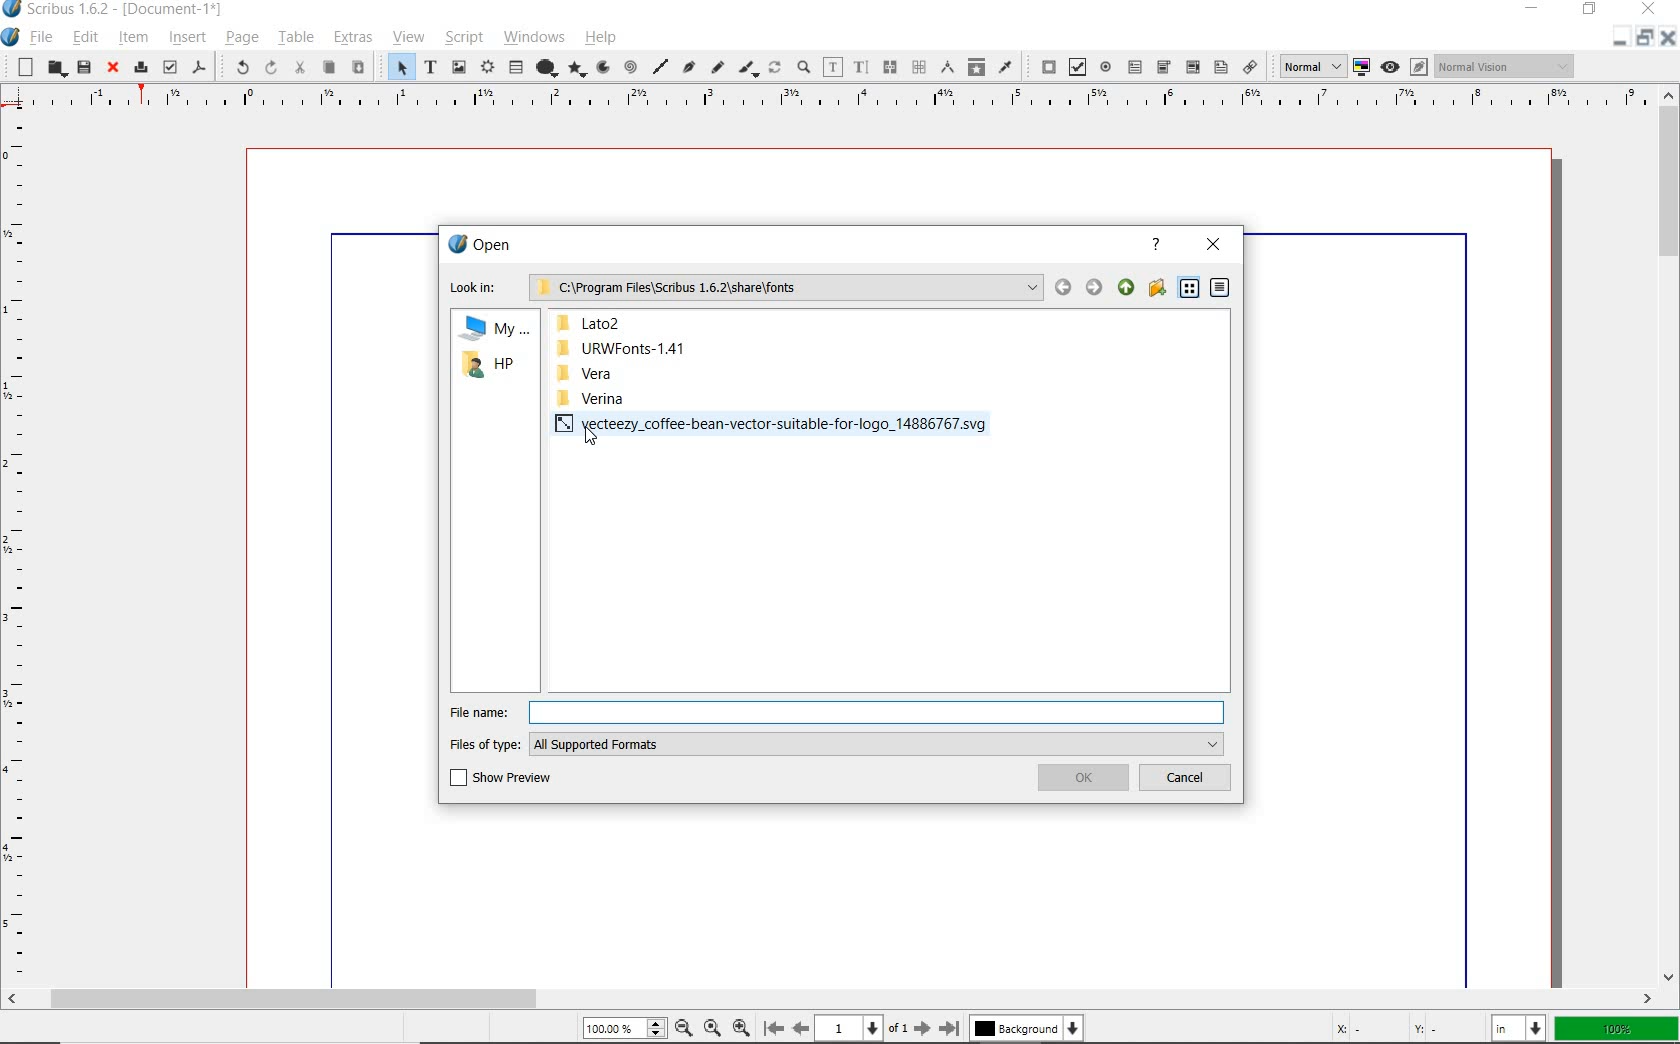 The width and height of the screenshot is (1680, 1044). What do you see at coordinates (186, 38) in the screenshot?
I see `insert` at bounding box center [186, 38].